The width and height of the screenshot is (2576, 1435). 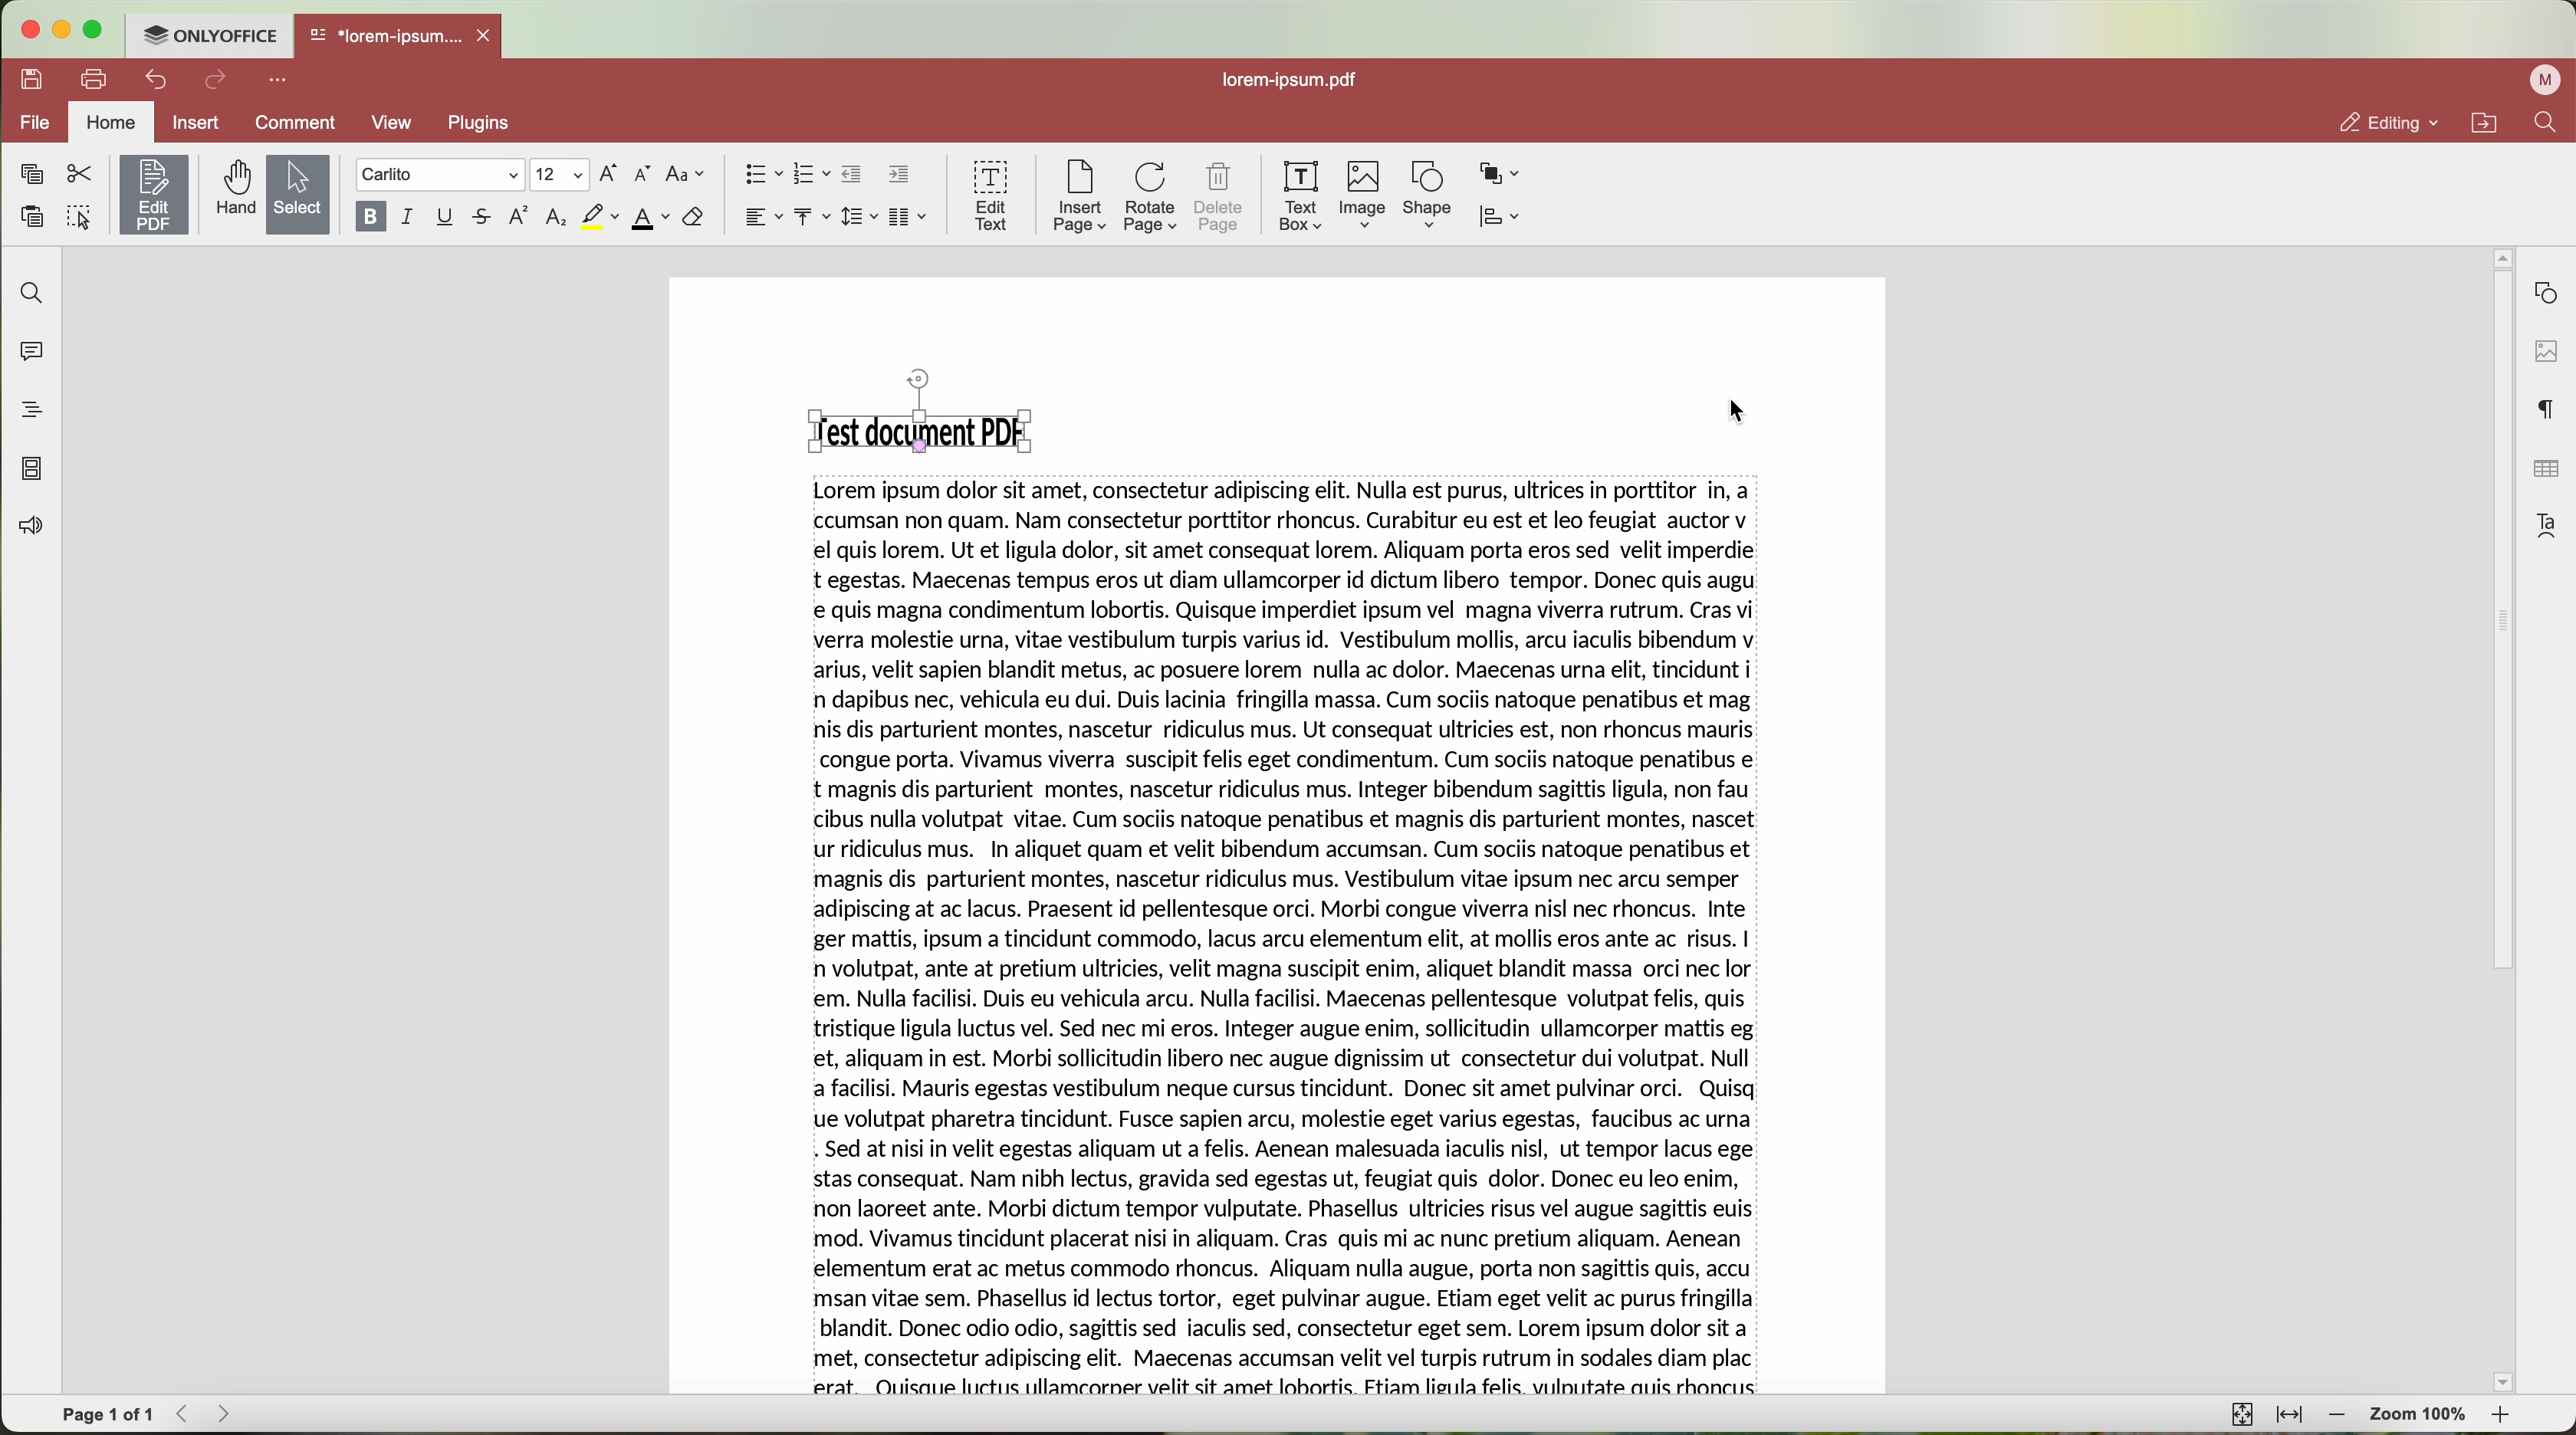 What do you see at coordinates (31, 216) in the screenshot?
I see `paste` at bounding box center [31, 216].